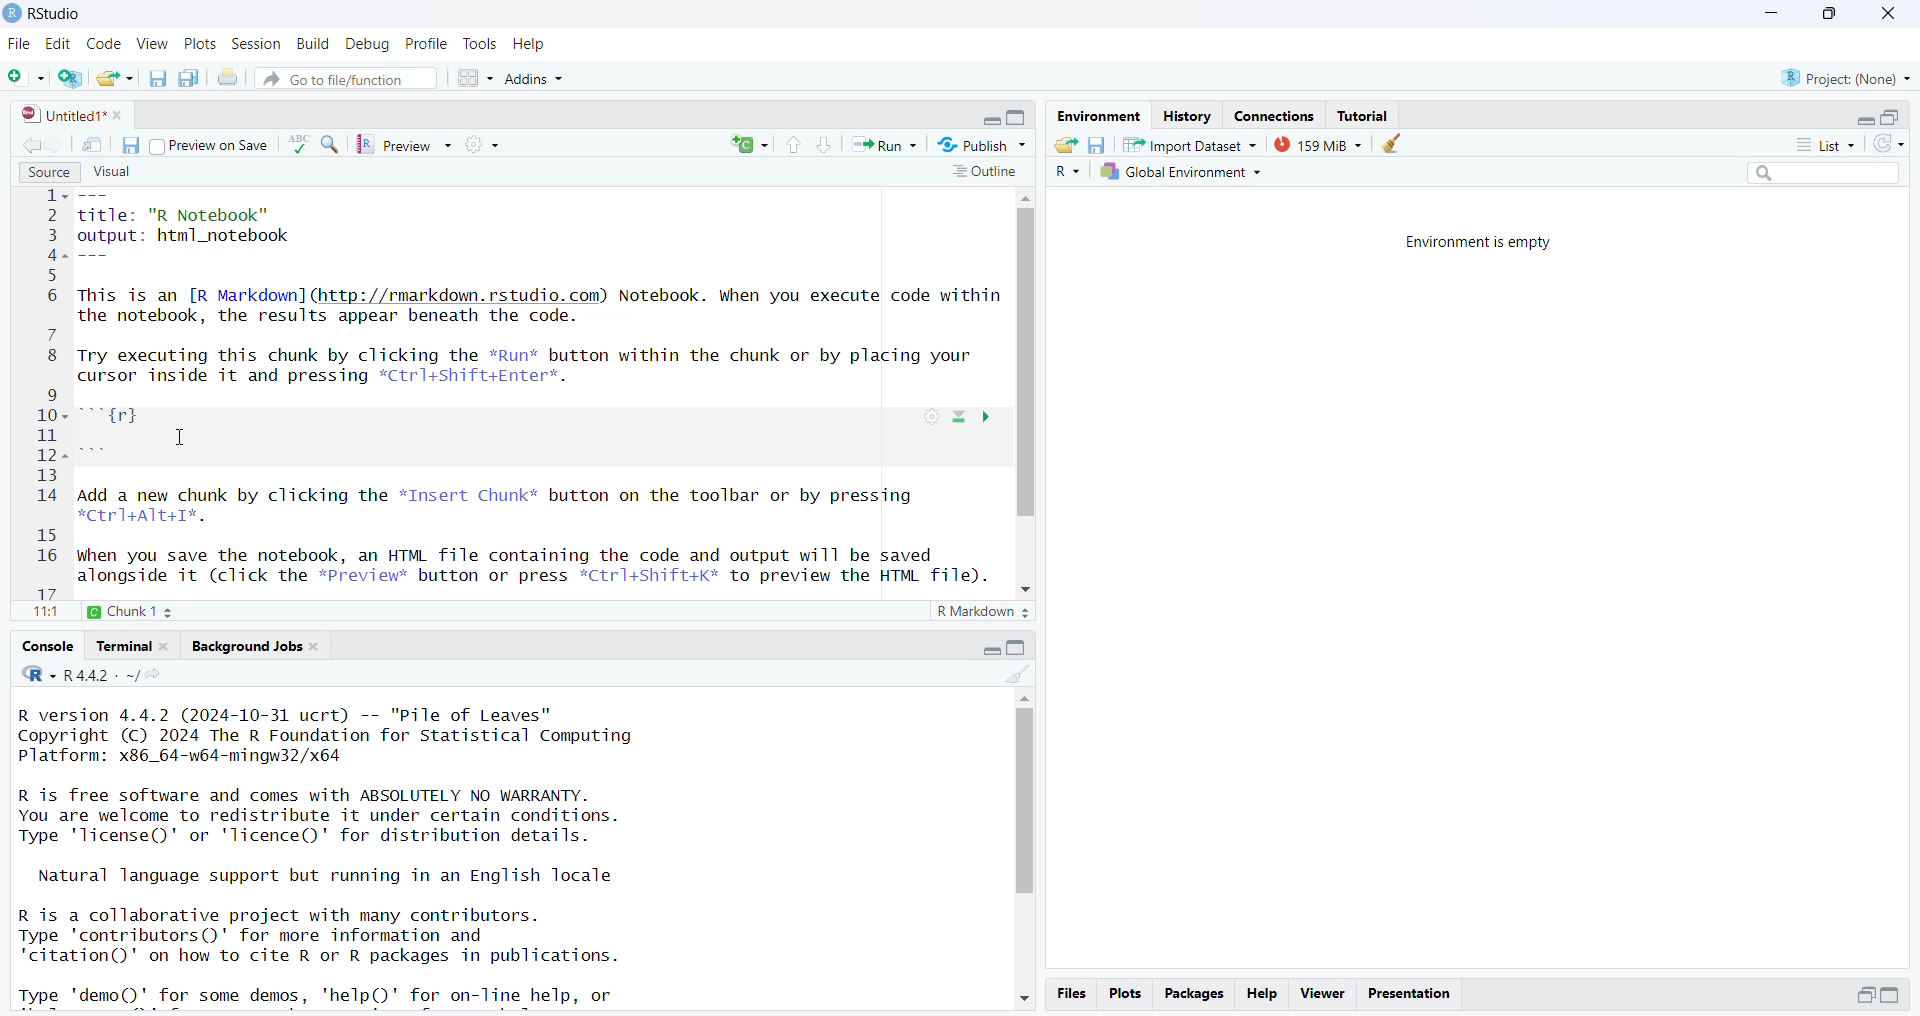 The image size is (1920, 1016). I want to click on open an existing file, so click(116, 78).